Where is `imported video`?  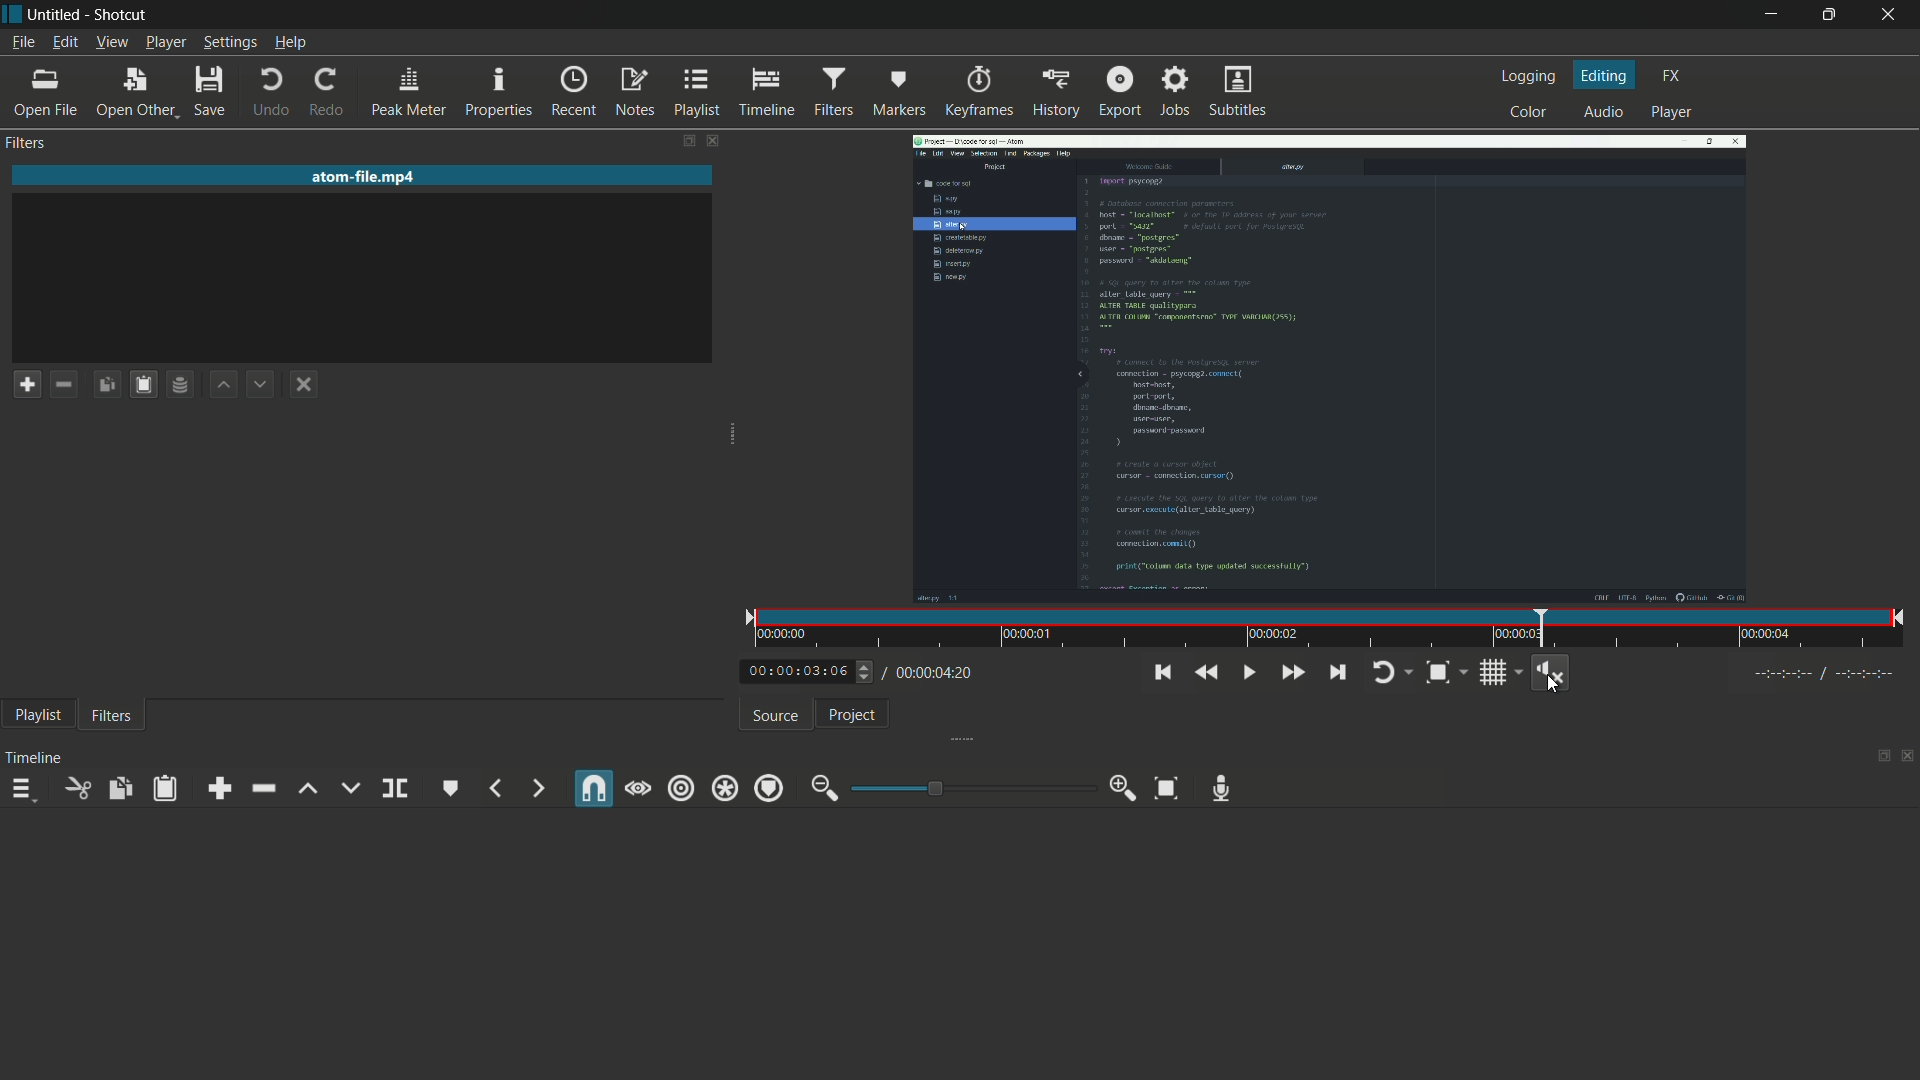
imported video is located at coordinates (1329, 370).